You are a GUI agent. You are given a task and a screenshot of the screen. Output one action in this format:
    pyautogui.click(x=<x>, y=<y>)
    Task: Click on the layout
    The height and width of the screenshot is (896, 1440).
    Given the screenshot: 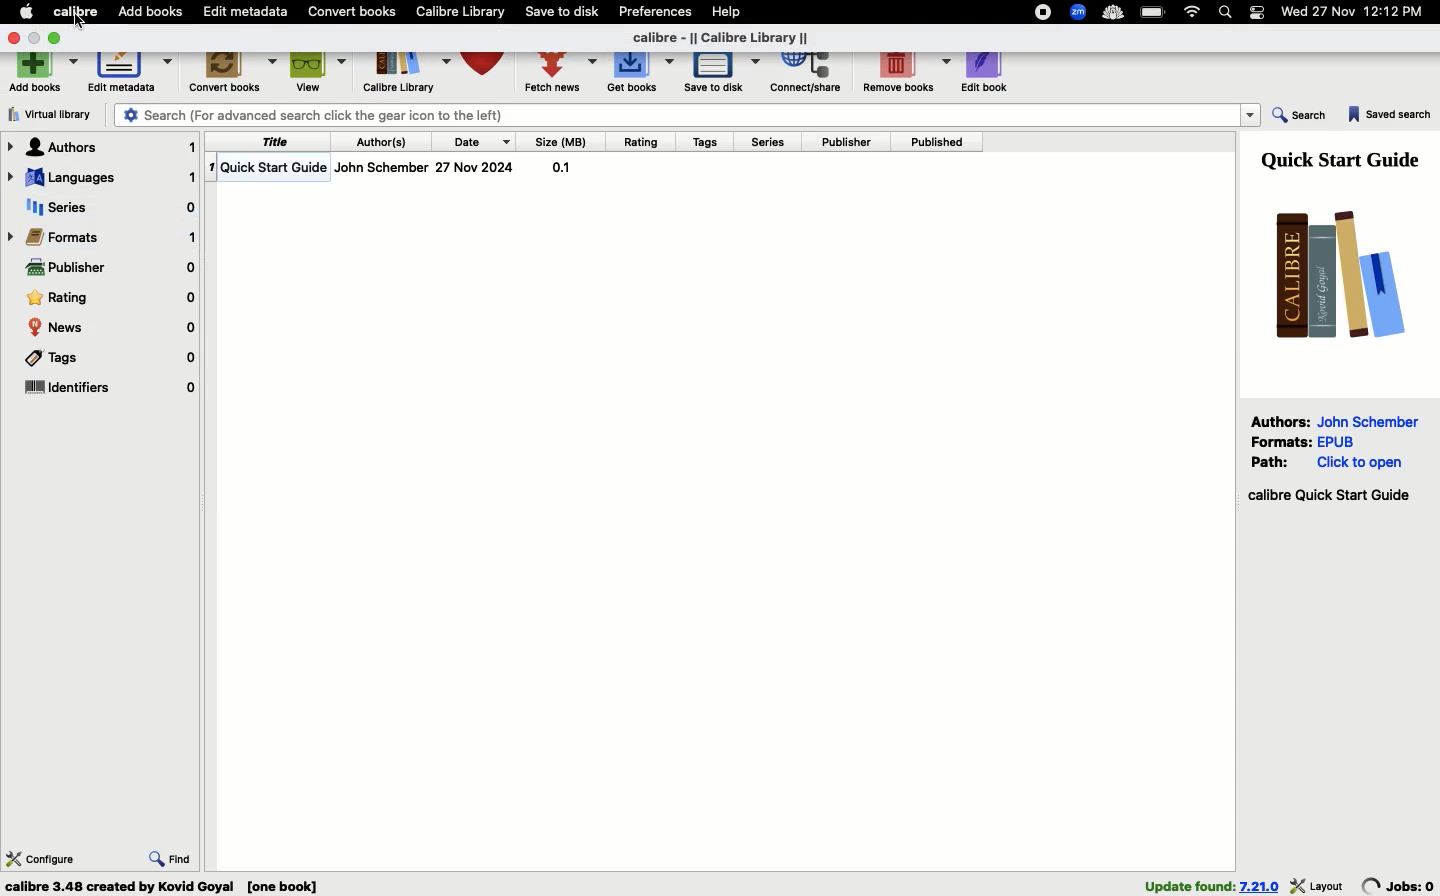 What is the action you would take?
    pyautogui.click(x=1318, y=885)
    